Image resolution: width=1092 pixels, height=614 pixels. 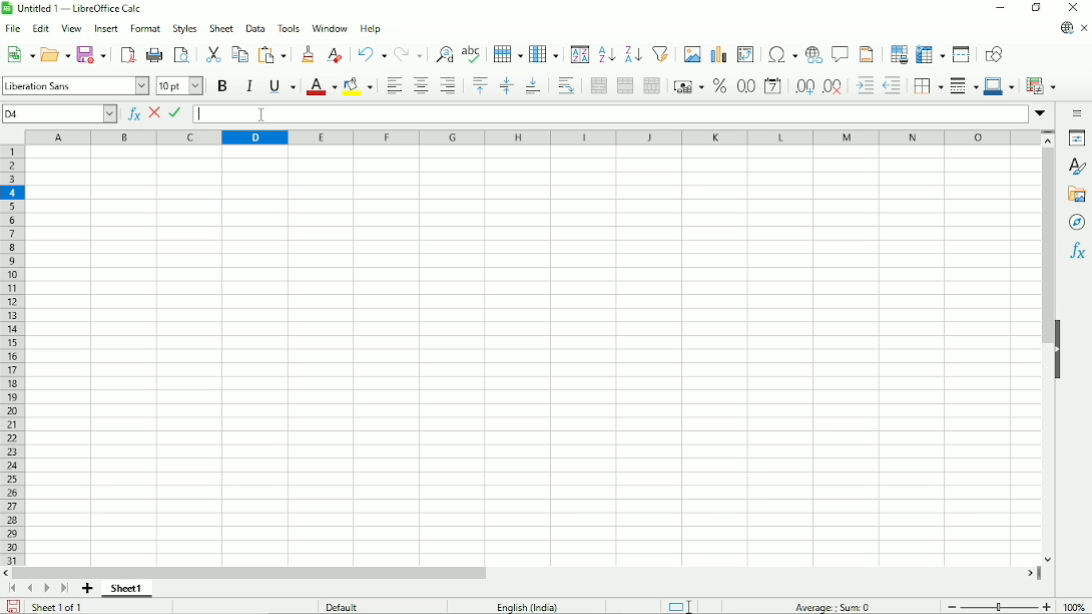 What do you see at coordinates (608, 54) in the screenshot?
I see `Sort ascending` at bounding box center [608, 54].